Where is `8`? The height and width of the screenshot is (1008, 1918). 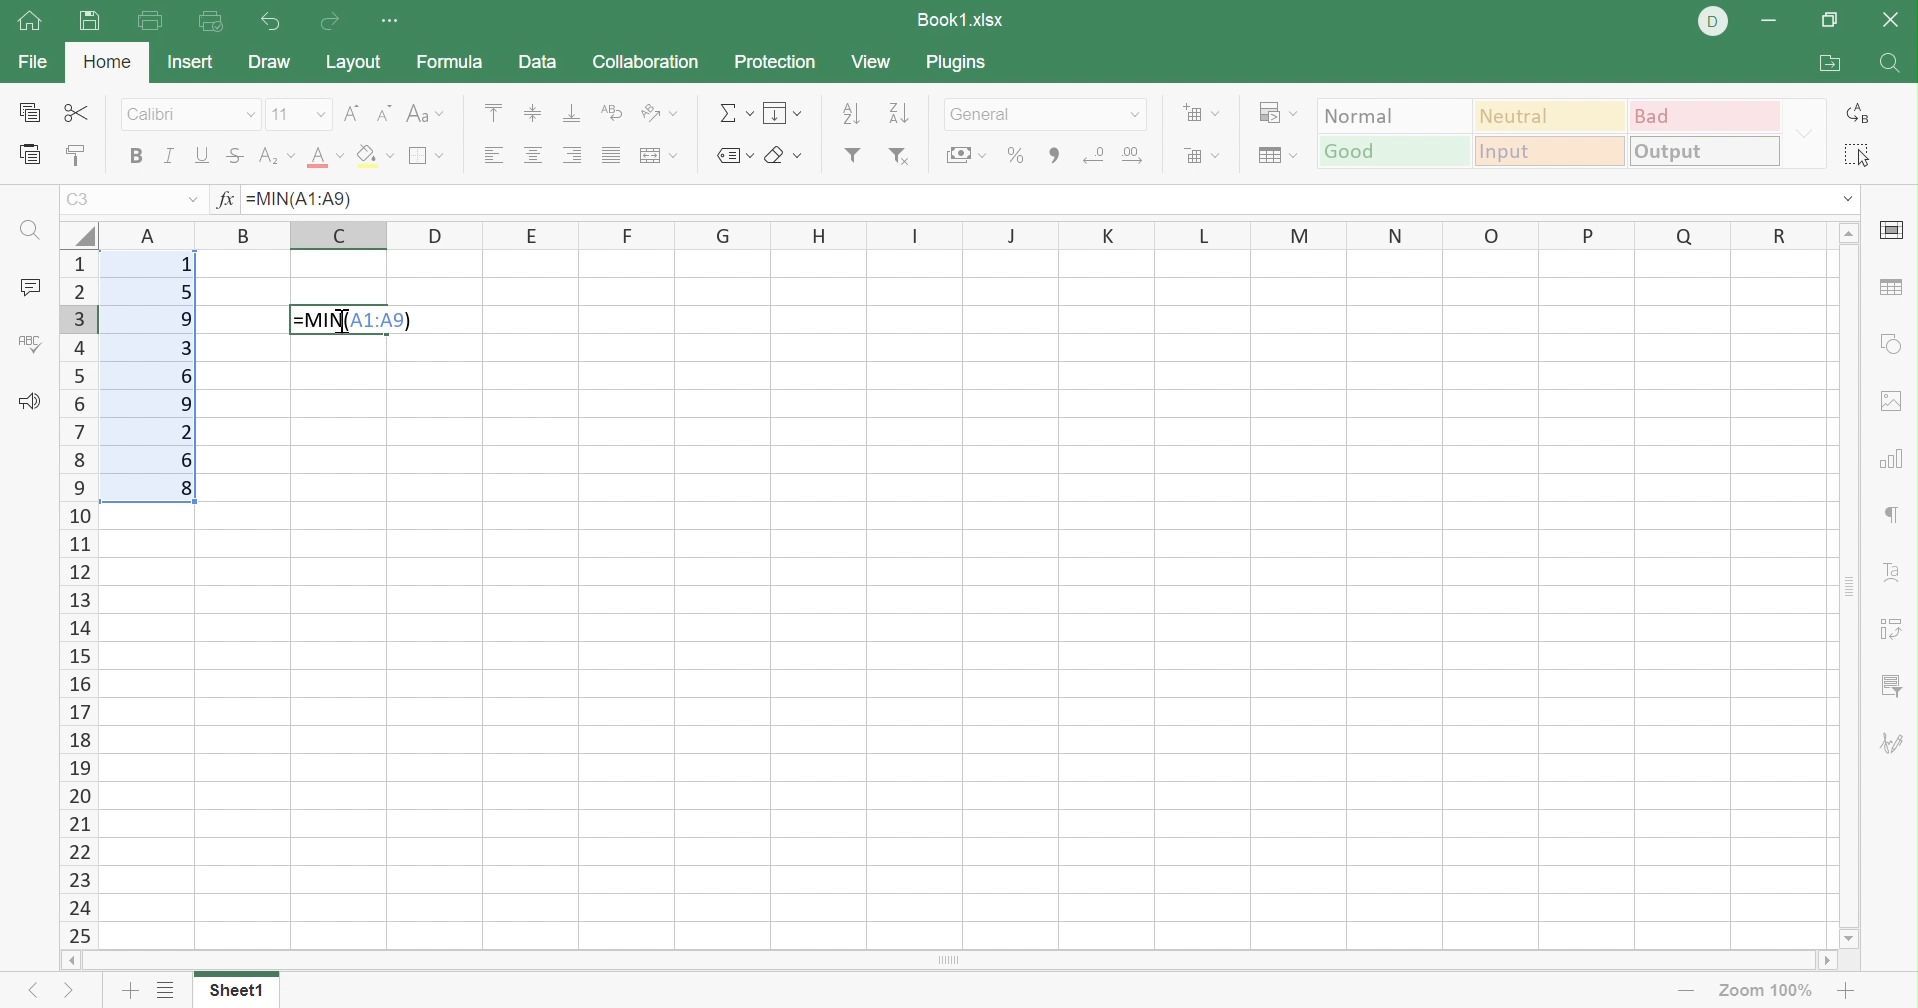
8 is located at coordinates (186, 490).